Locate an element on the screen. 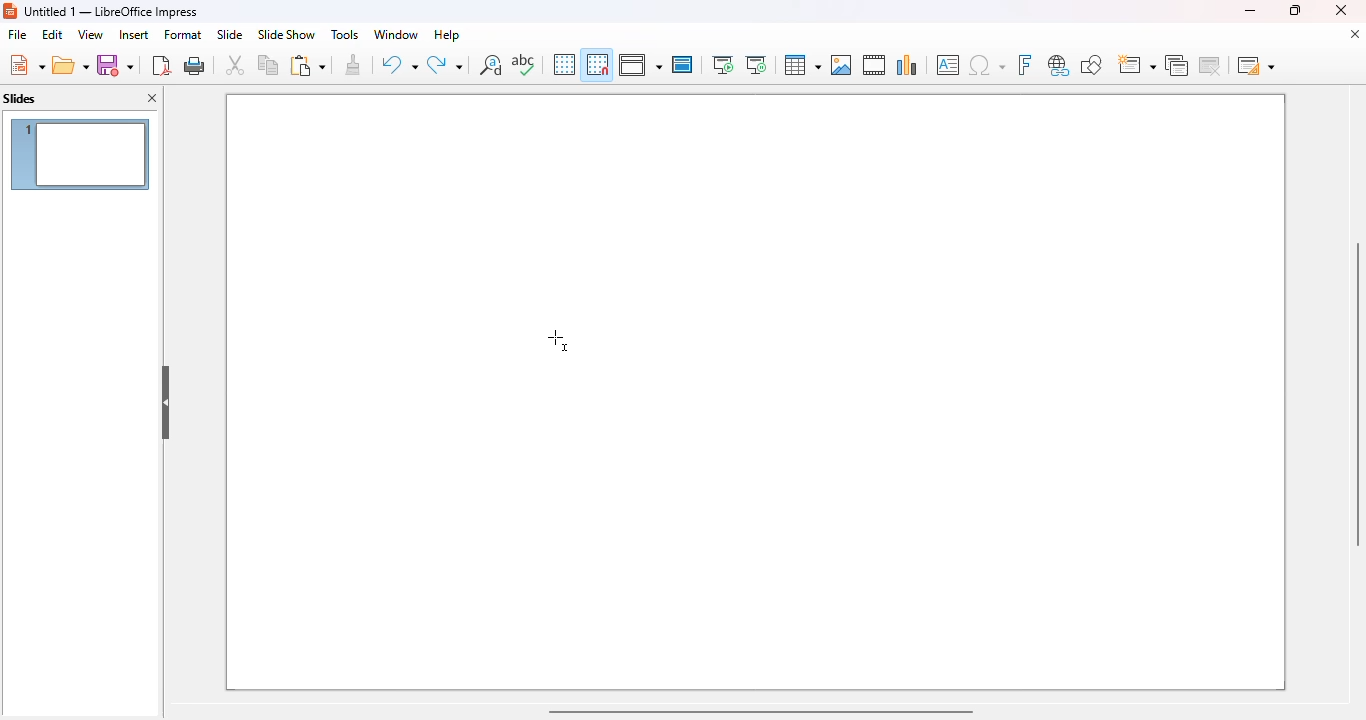 The image size is (1366, 720). edit is located at coordinates (52, 34).